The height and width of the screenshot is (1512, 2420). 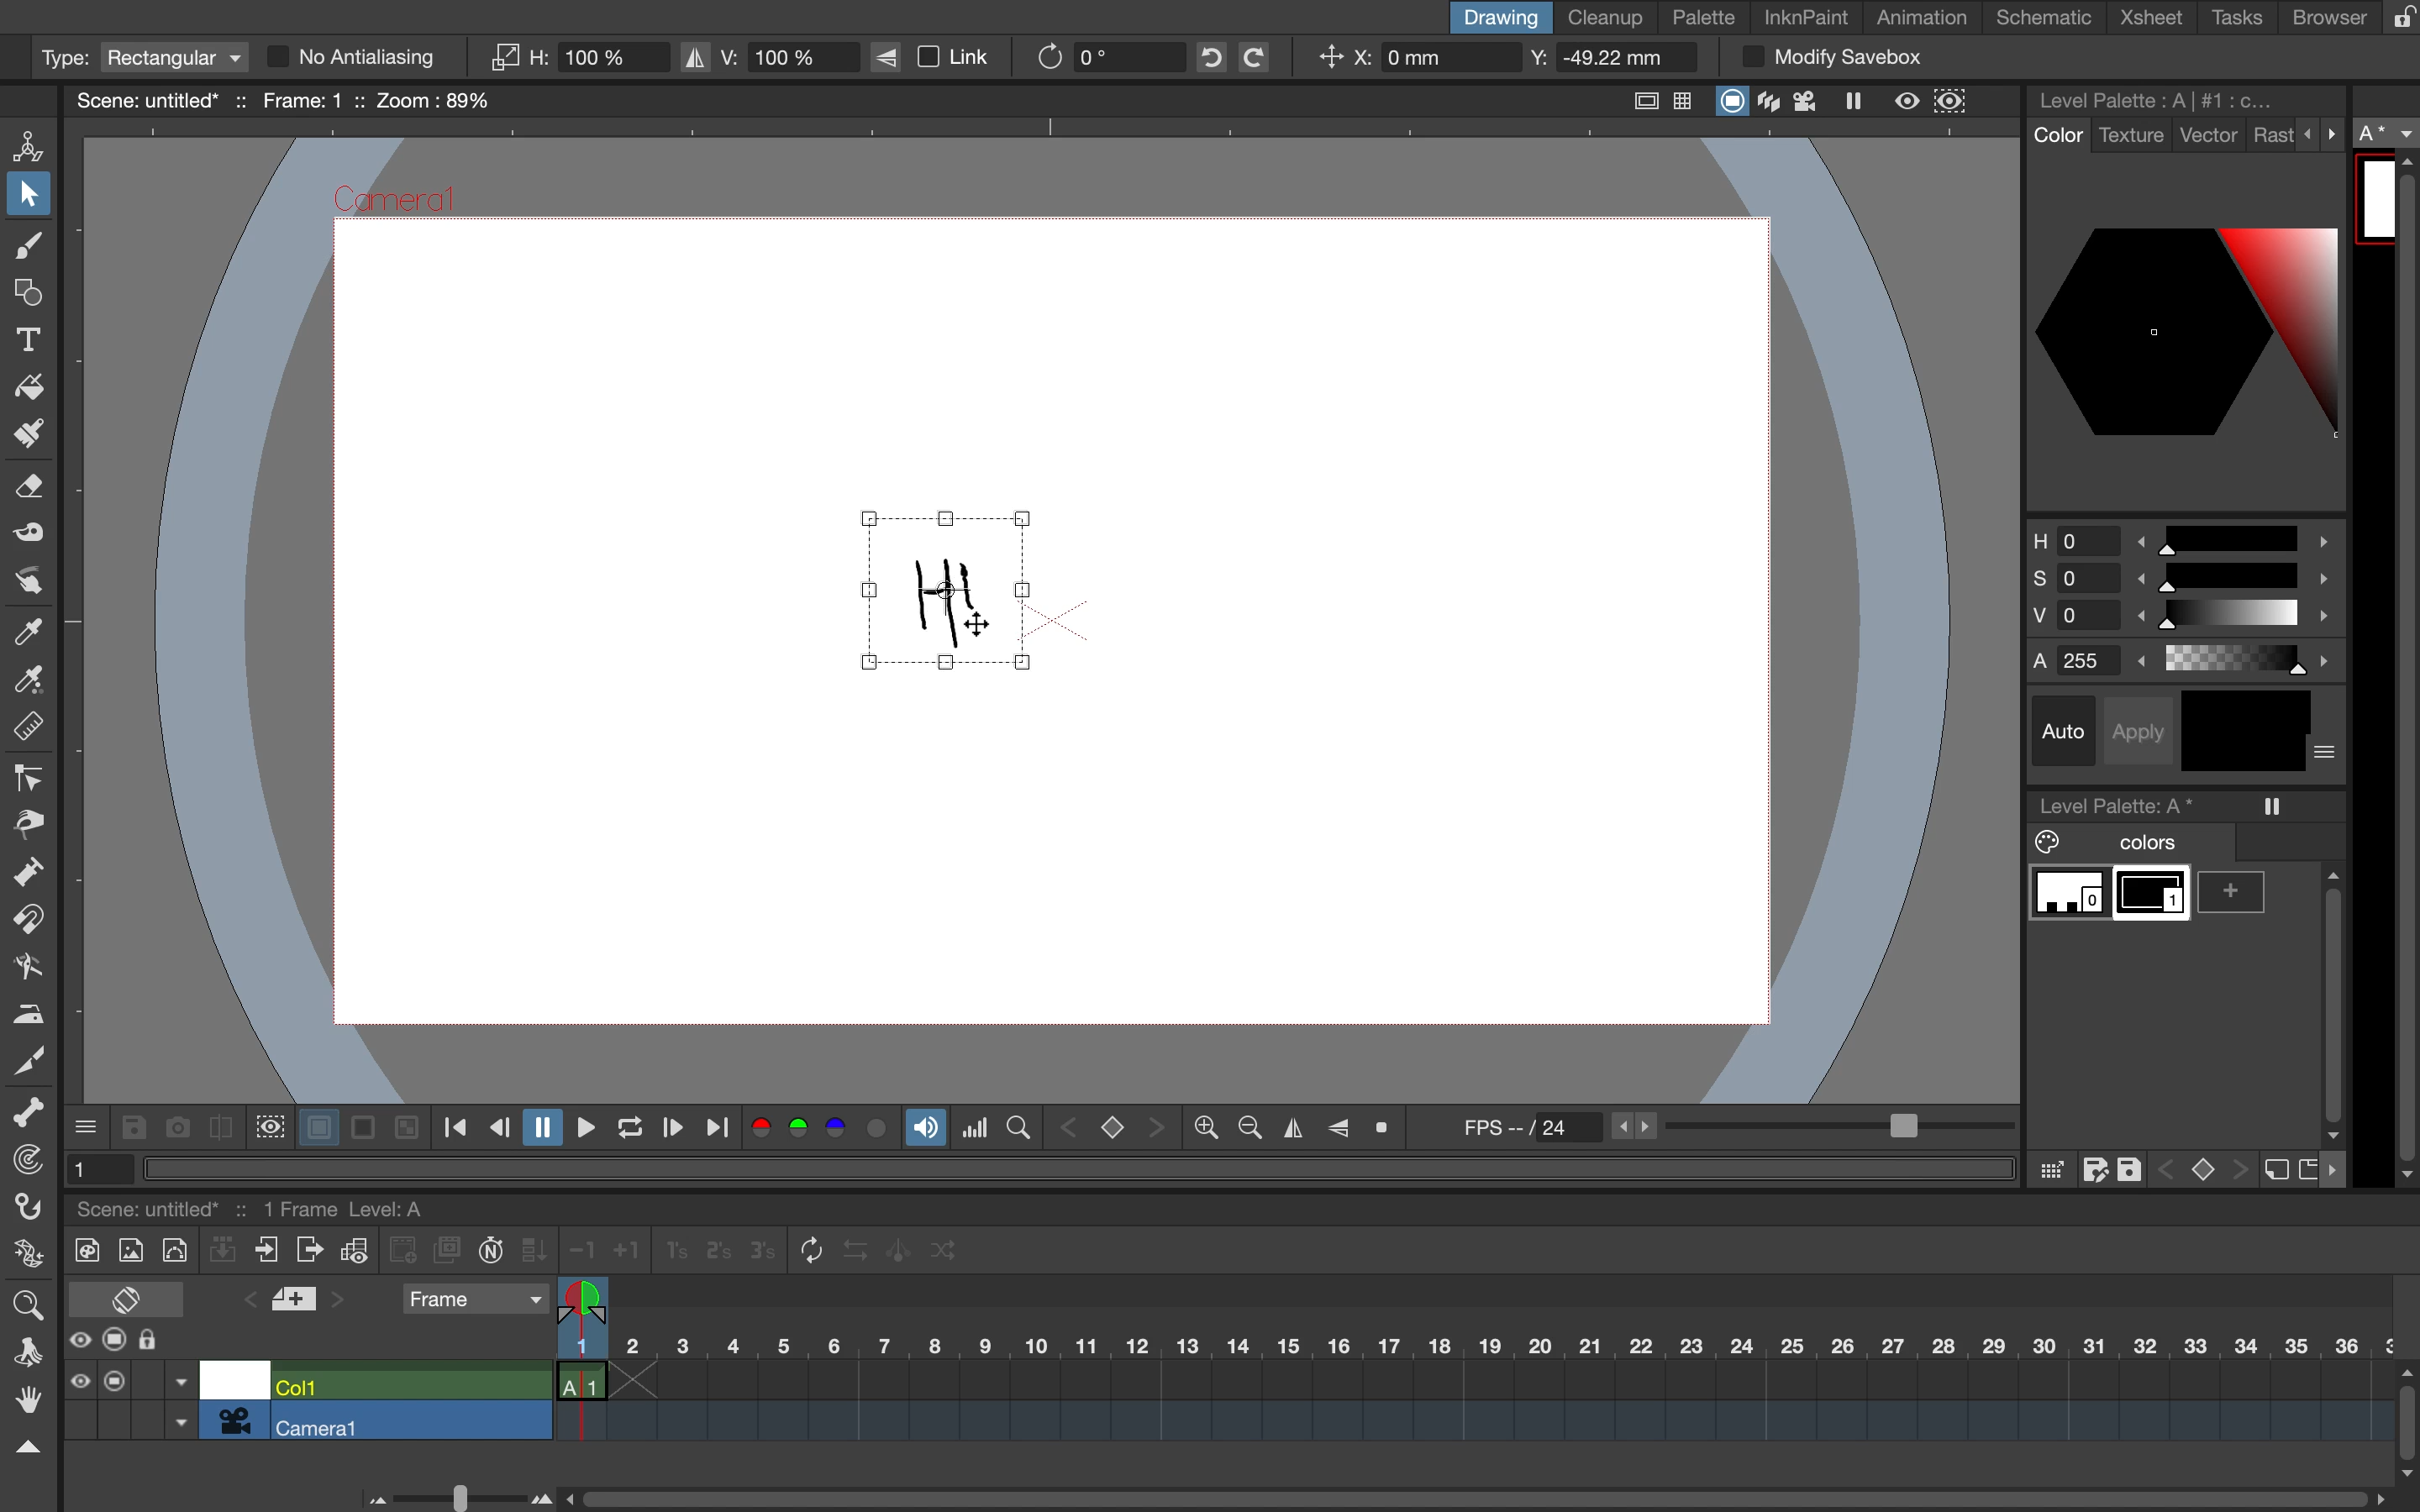 What do you see at coordinates (2145, 728) in the screenshot?
I see `apply` at bounding box center [2145, 728].